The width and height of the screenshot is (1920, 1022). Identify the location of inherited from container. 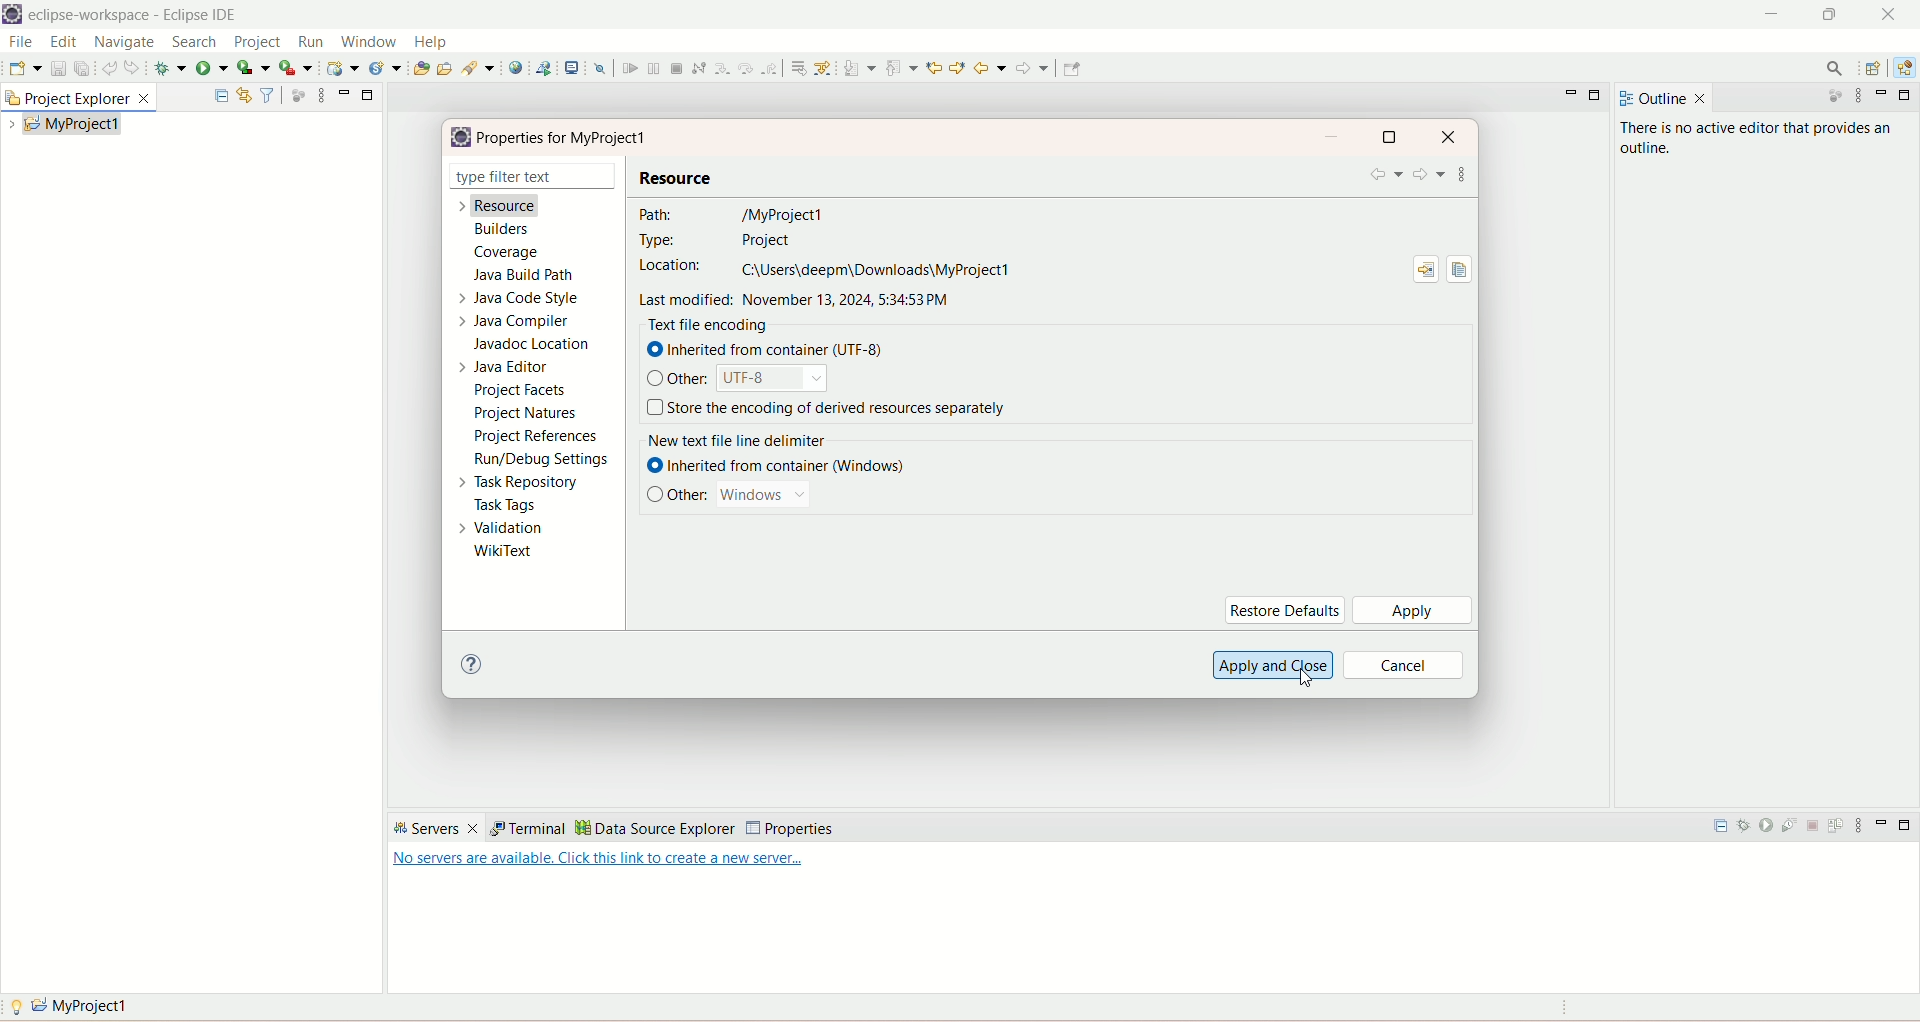
(791, 469).